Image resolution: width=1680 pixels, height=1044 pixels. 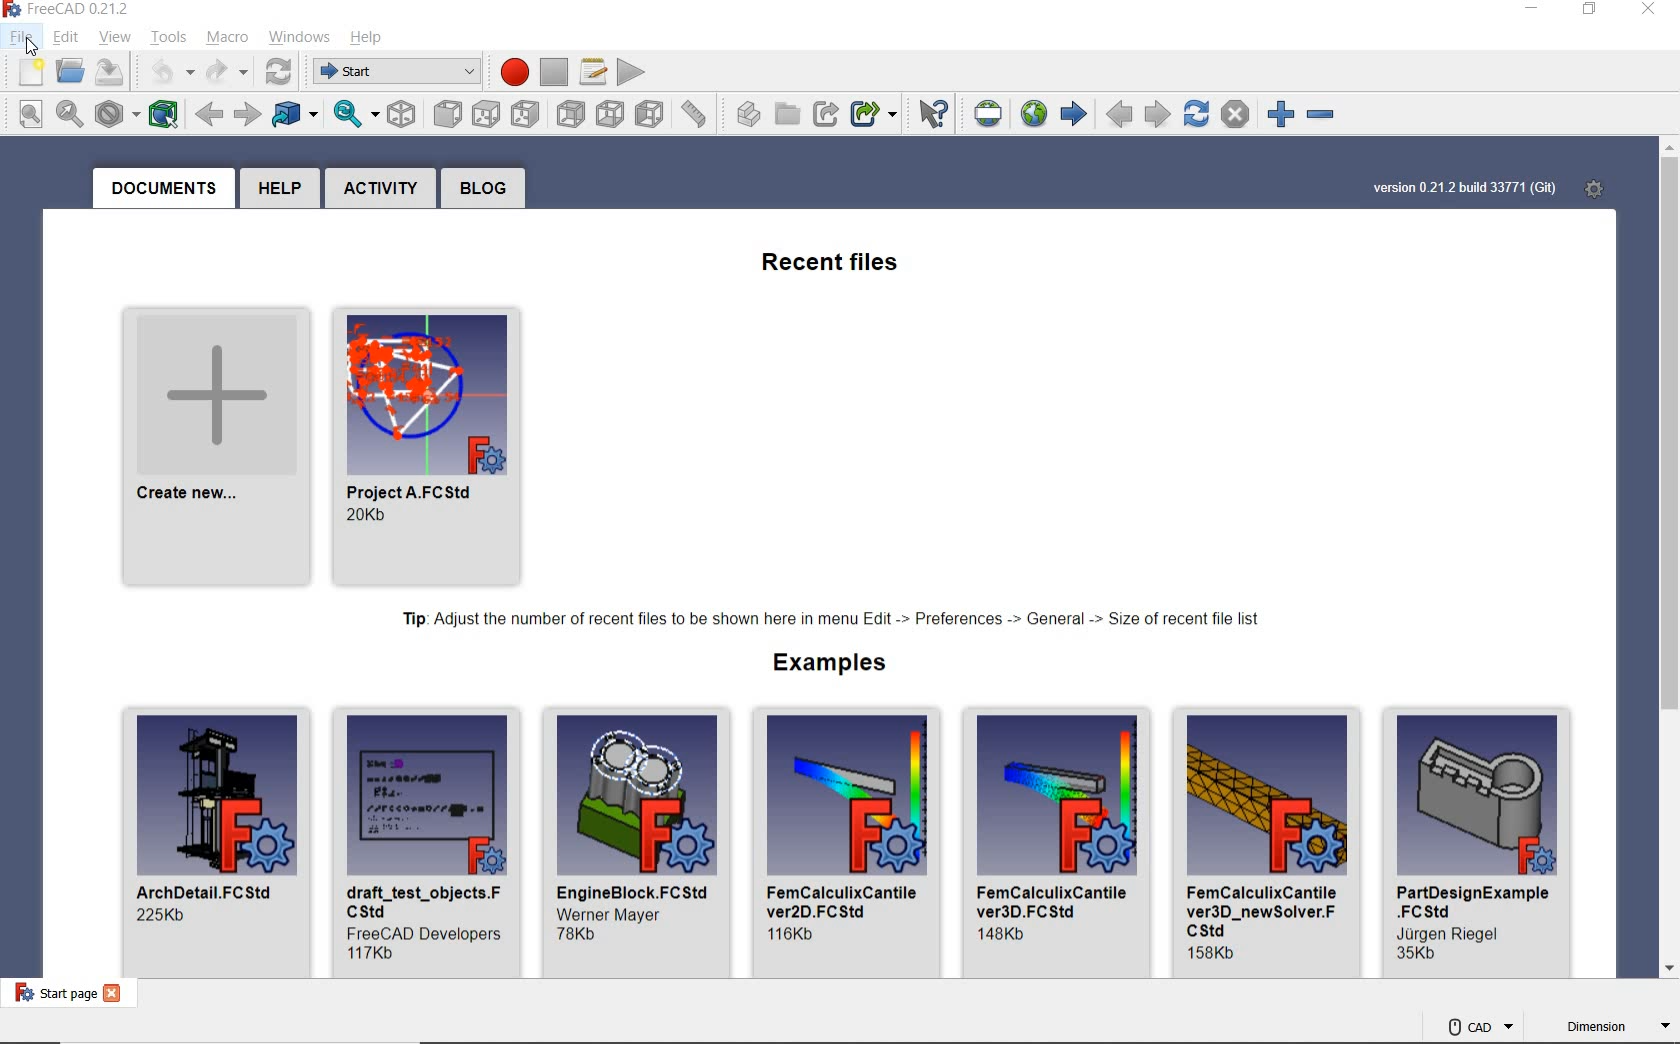 What do you see at coordinates (1418, 956) in the screenshot?
I see `size` at bounding box center [1418, 956].